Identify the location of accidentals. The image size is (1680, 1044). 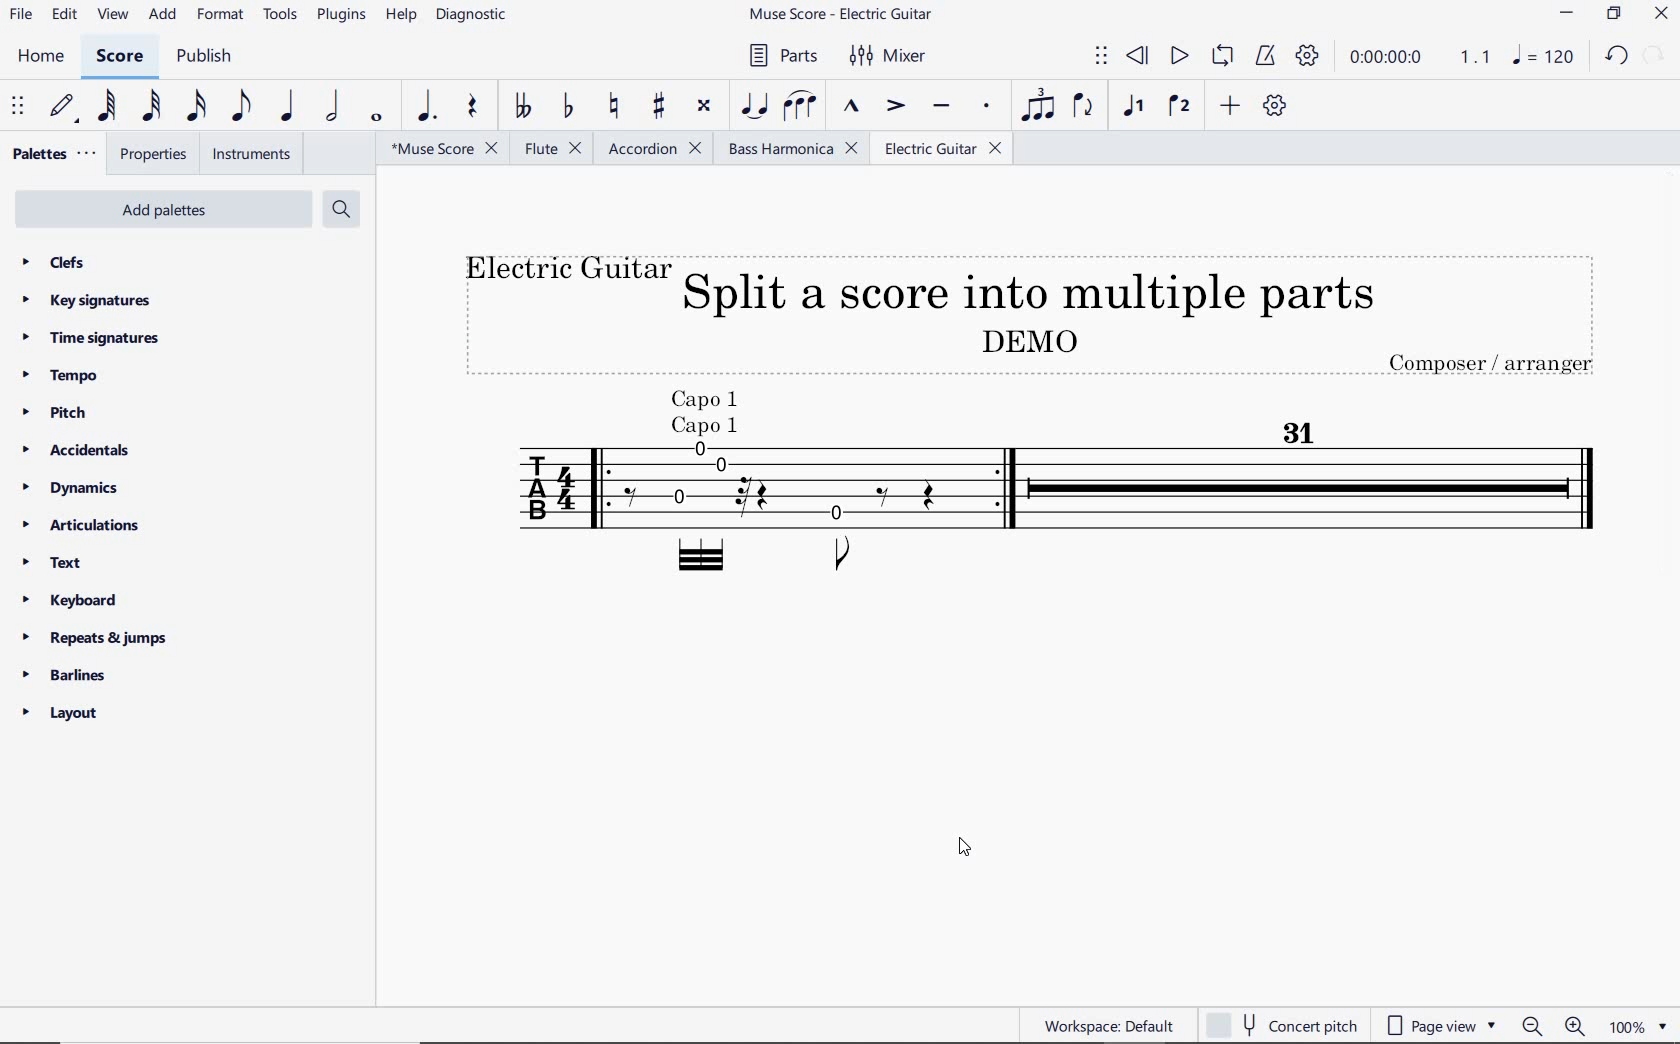
(78, 452).